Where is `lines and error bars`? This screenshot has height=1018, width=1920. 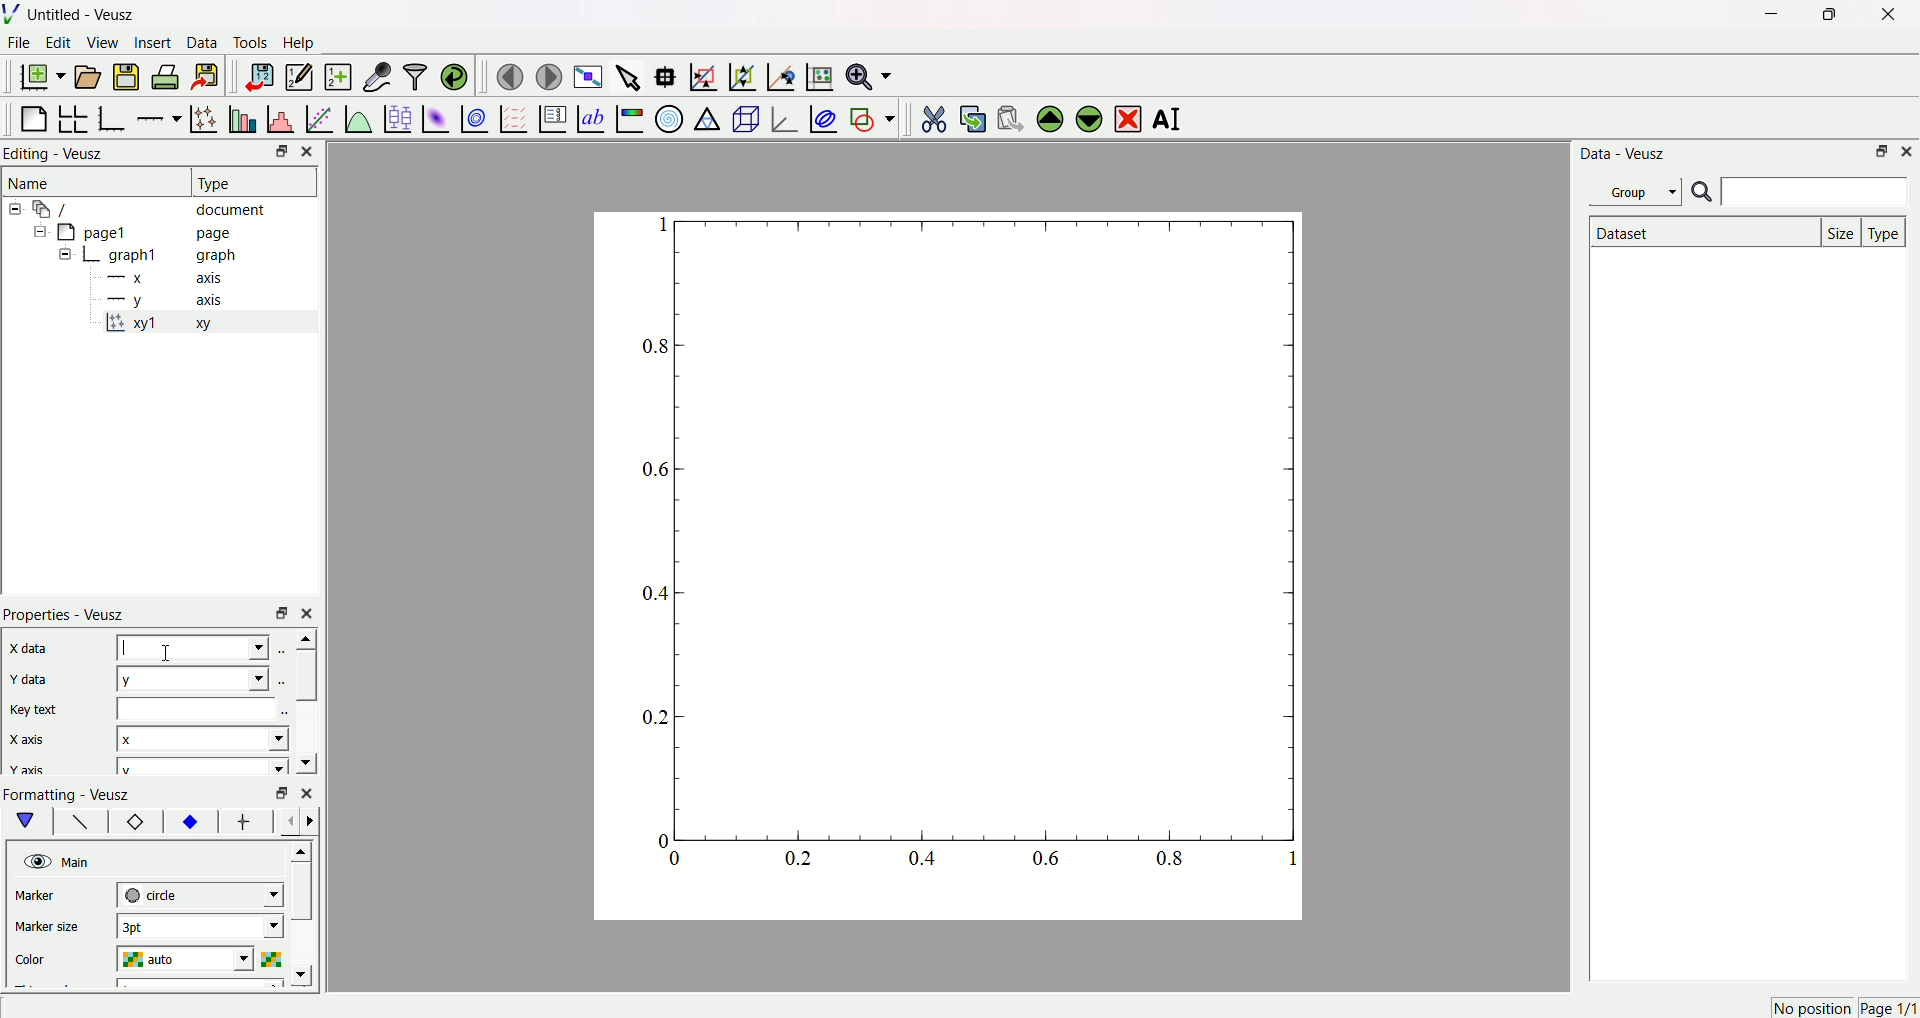 lines and error bars is located at coordinates (203, 117).